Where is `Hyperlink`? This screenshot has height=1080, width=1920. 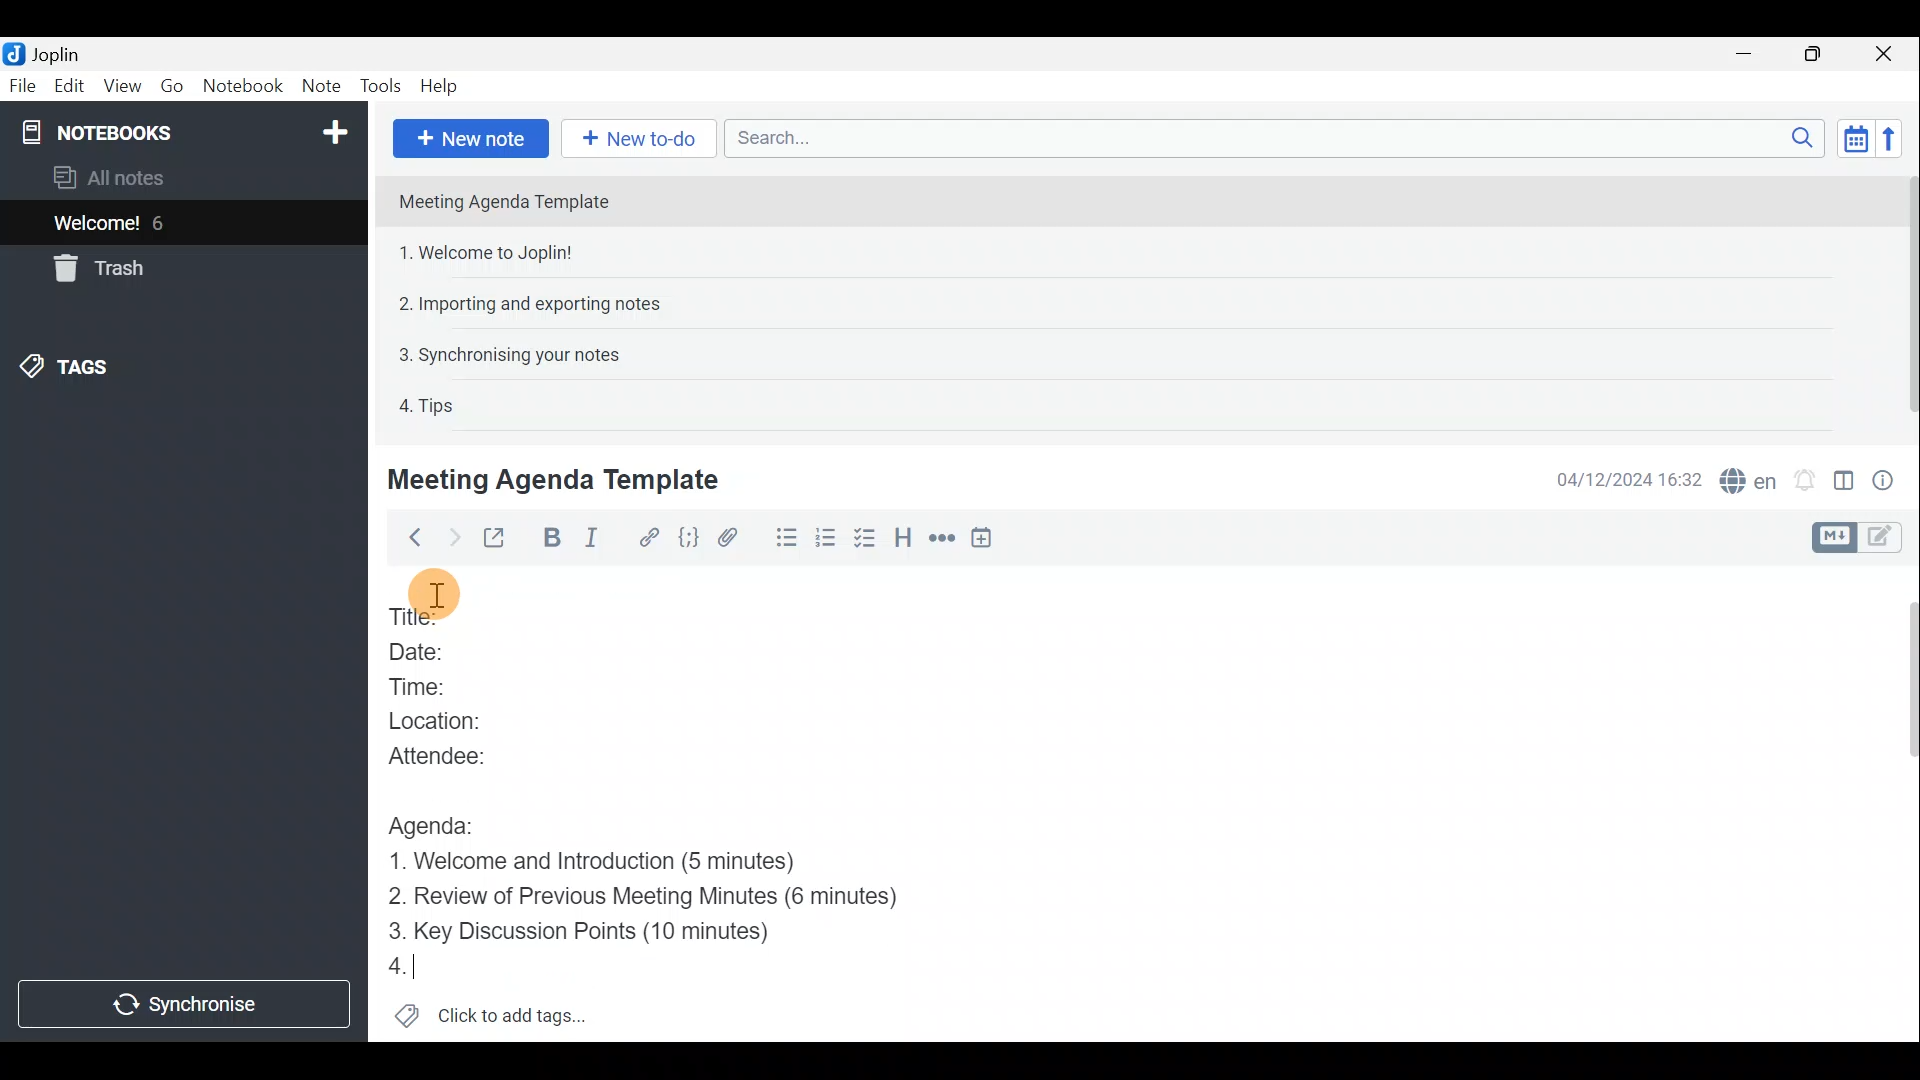 Hyperlink is located at coordinates (651, 537).